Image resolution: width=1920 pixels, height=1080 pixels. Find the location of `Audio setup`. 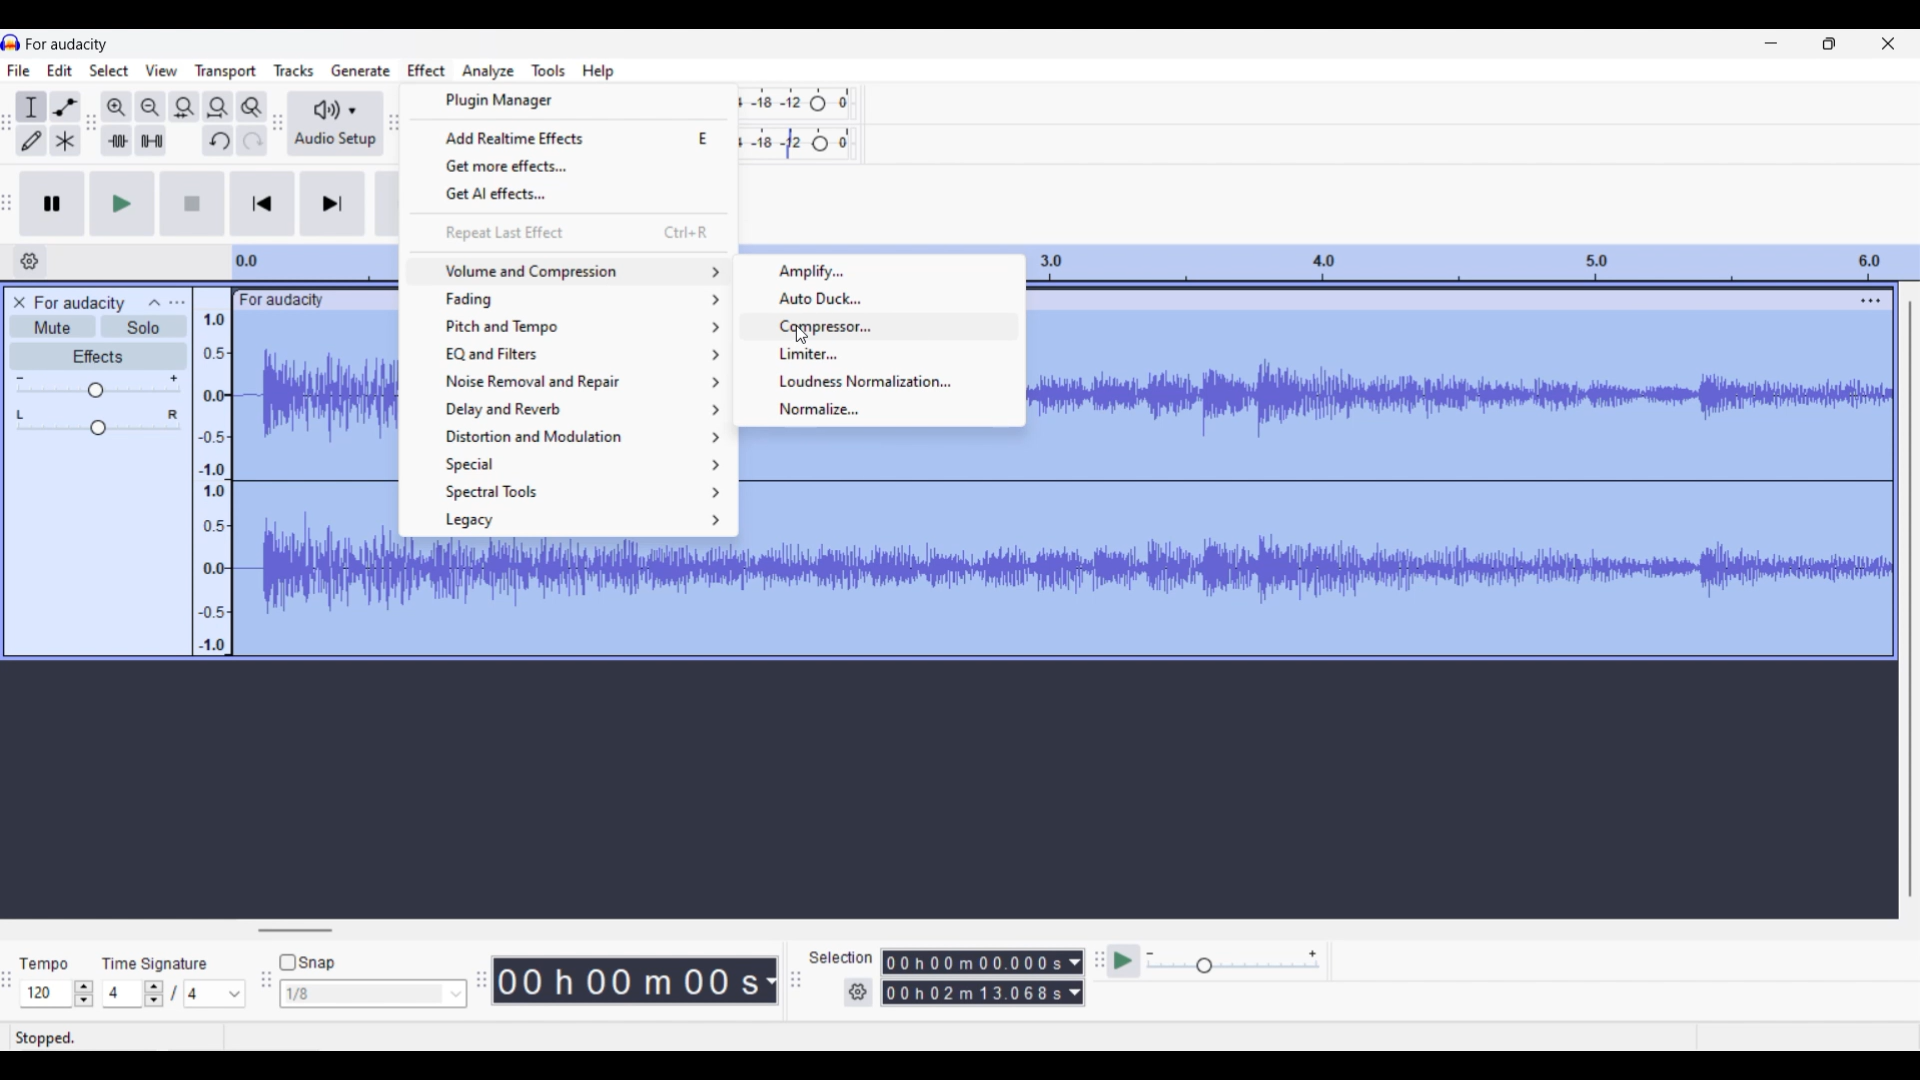

Audio setup is located at coordinates (334, 123).